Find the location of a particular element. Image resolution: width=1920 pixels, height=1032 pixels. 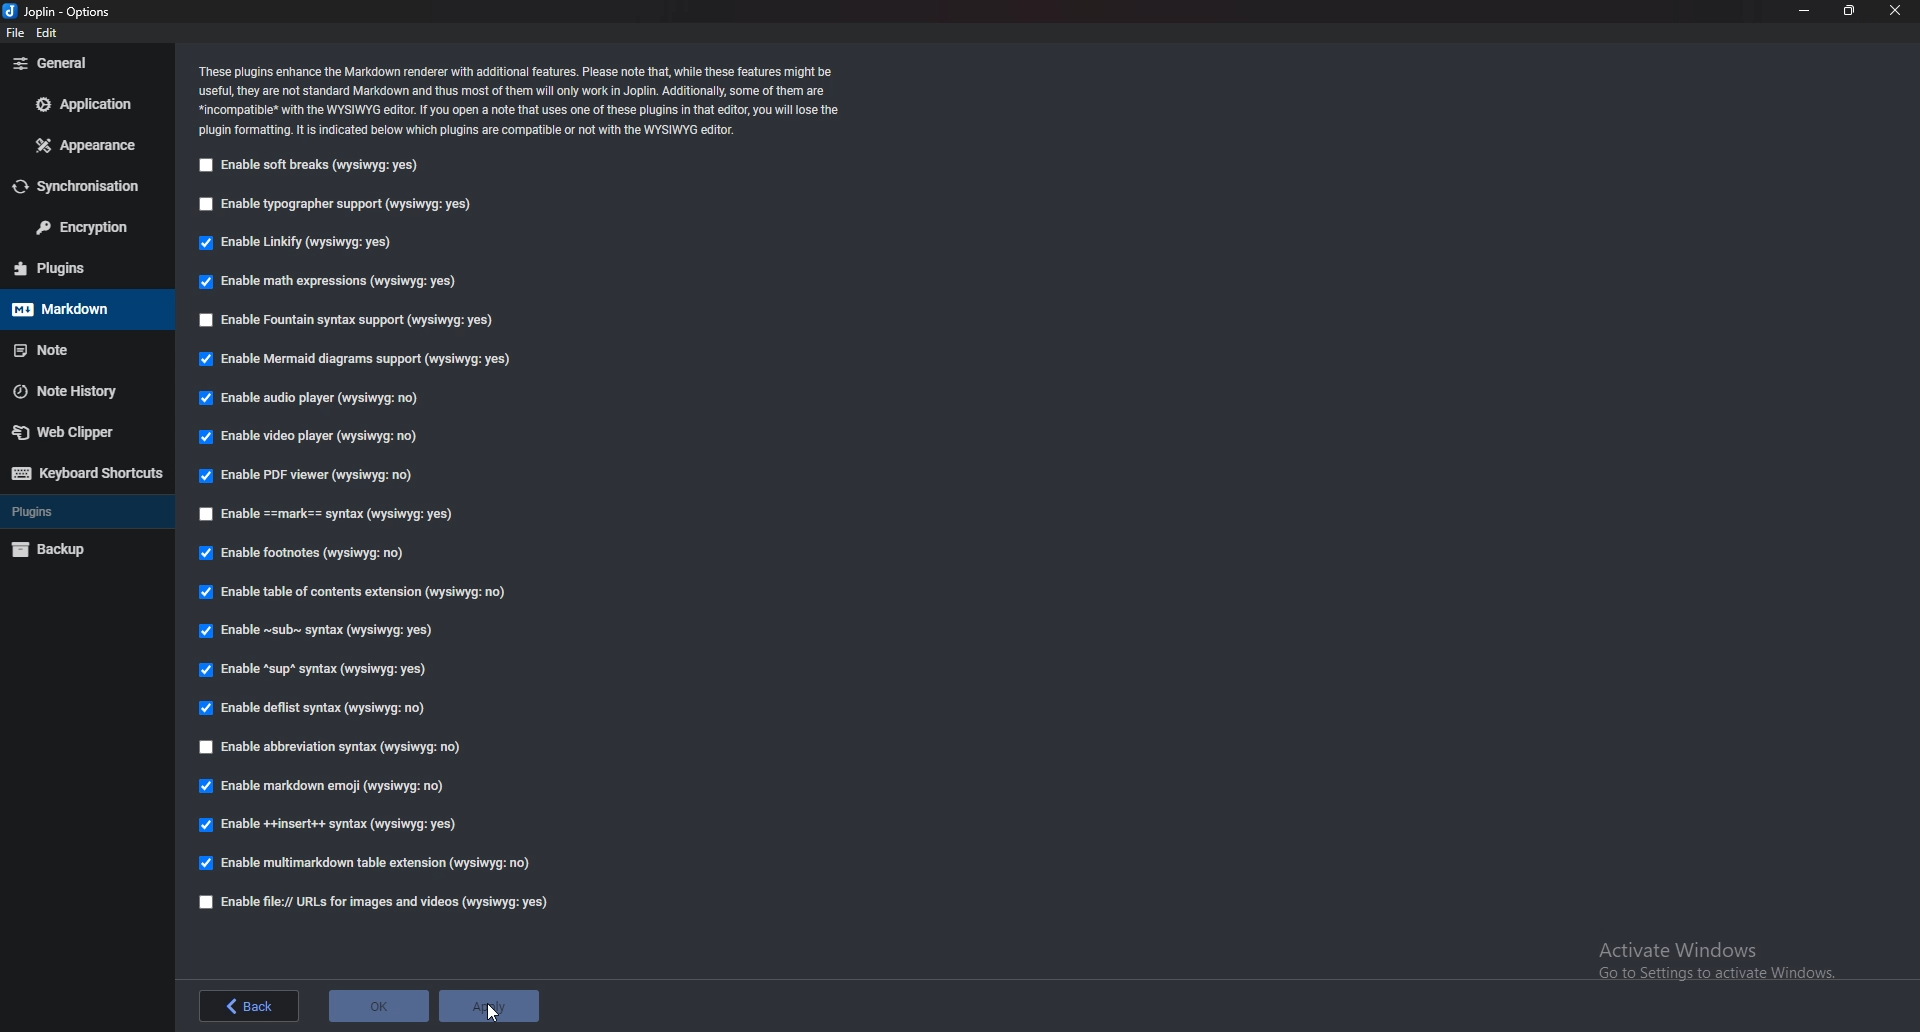

Webclipper is located at coordinates (89, 431).